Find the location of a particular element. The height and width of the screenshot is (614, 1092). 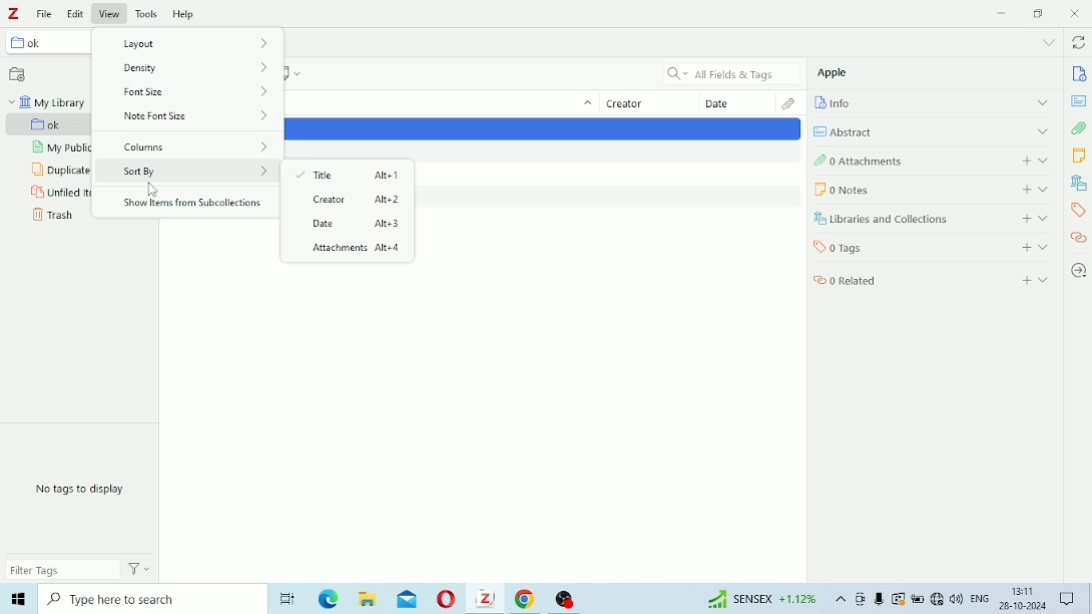

Opera browser is located at coordinates (444, 601).